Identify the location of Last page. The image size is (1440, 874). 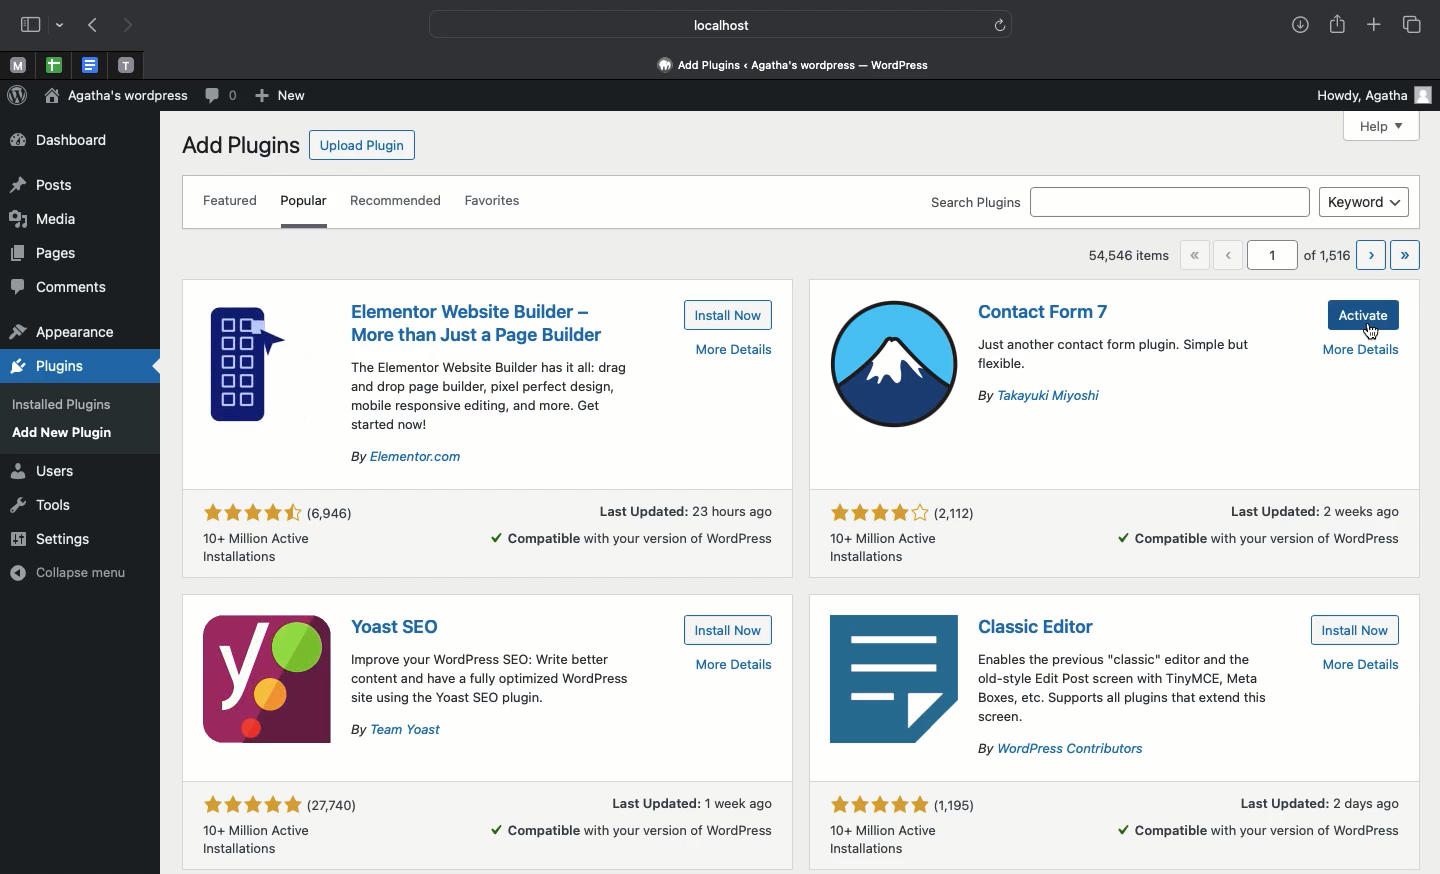
(1406, 256).